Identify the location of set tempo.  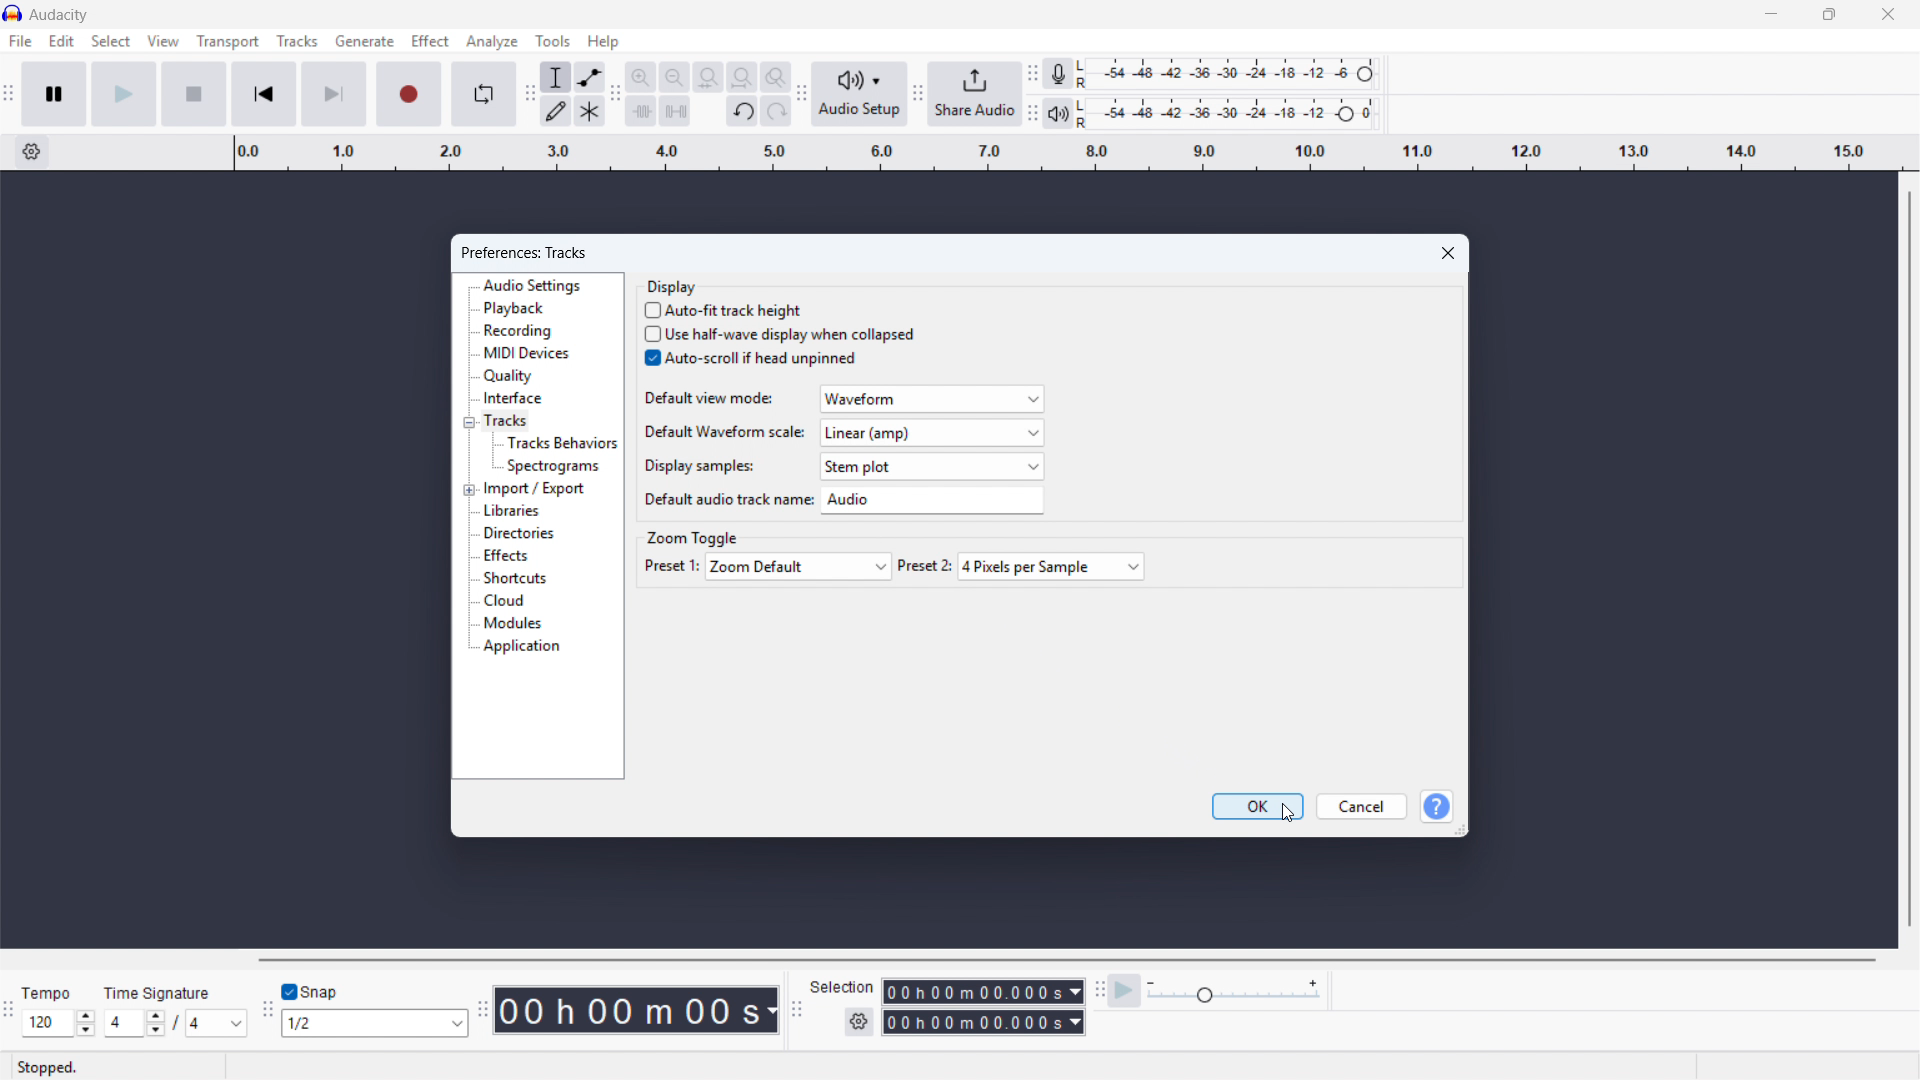
(58, 1010).